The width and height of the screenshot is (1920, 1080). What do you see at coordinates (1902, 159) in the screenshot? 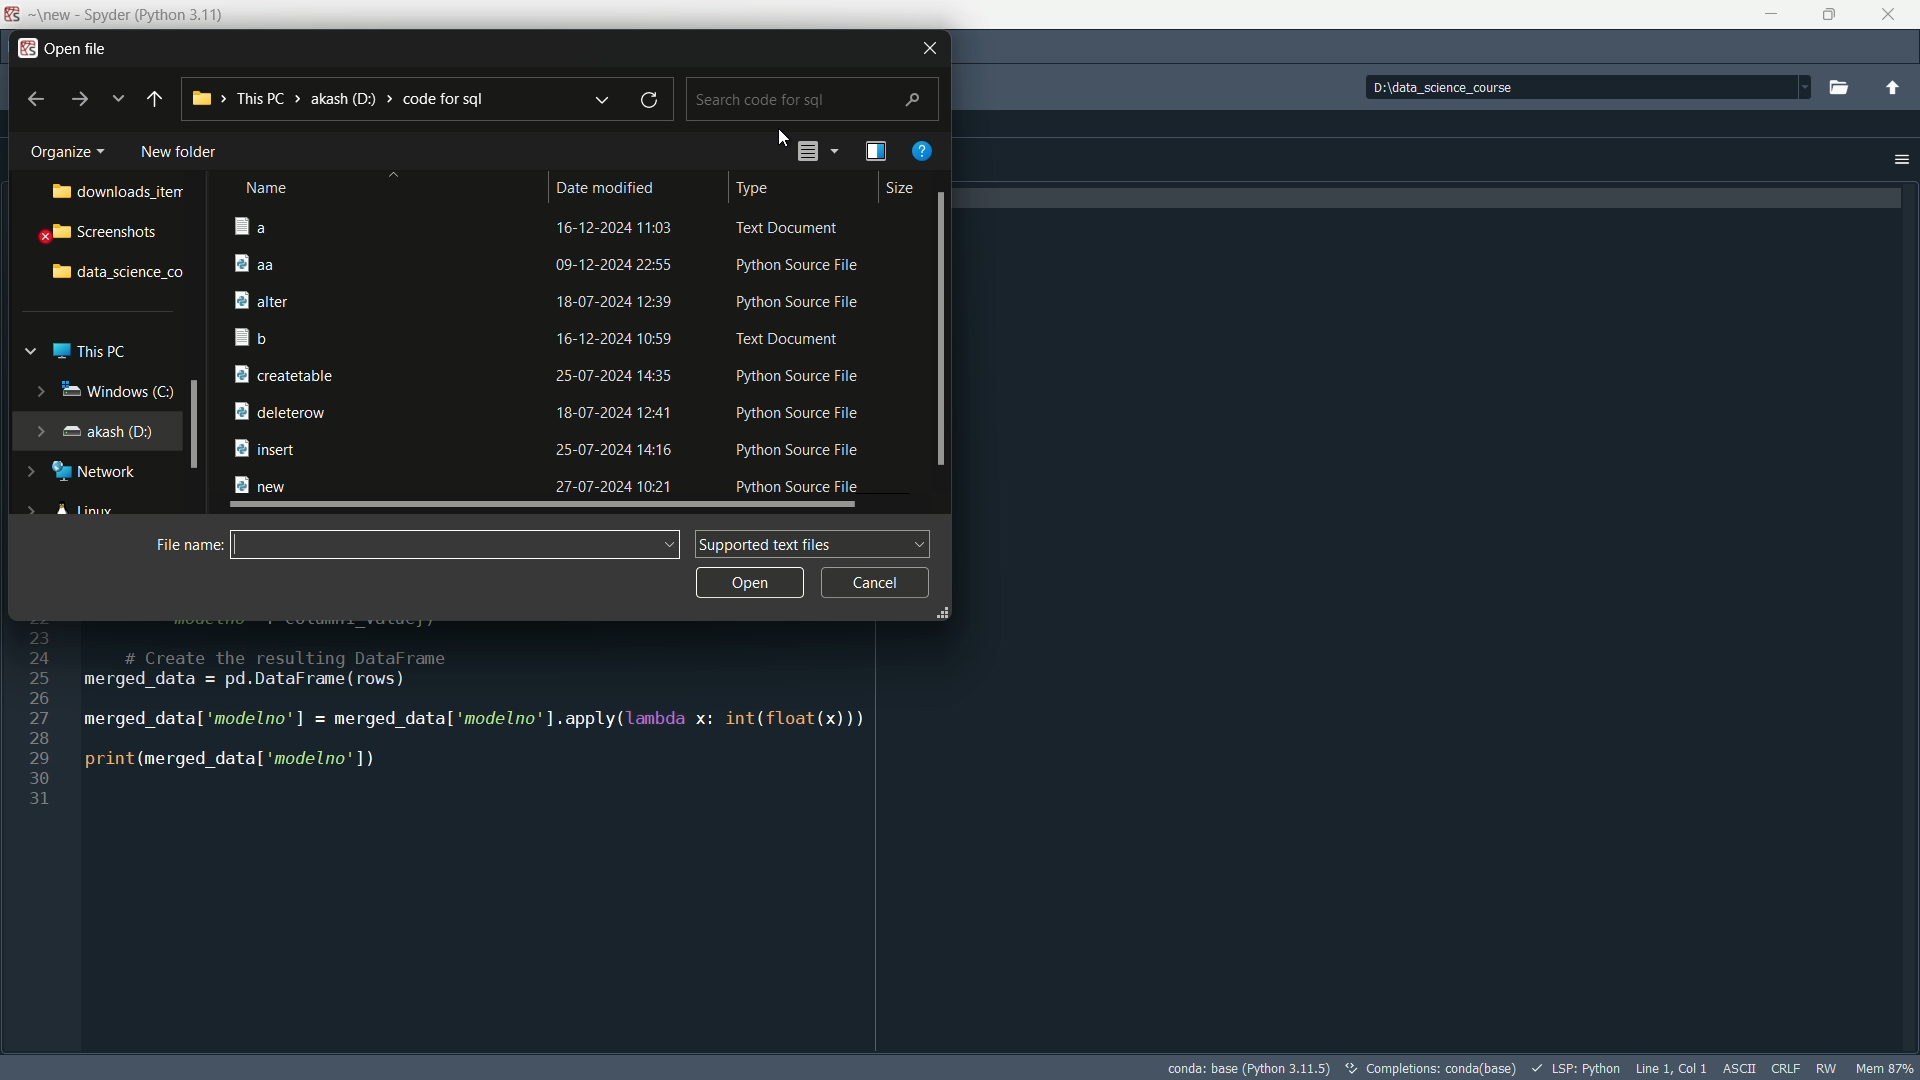
I see `options` at bounding box center [1902, 159].